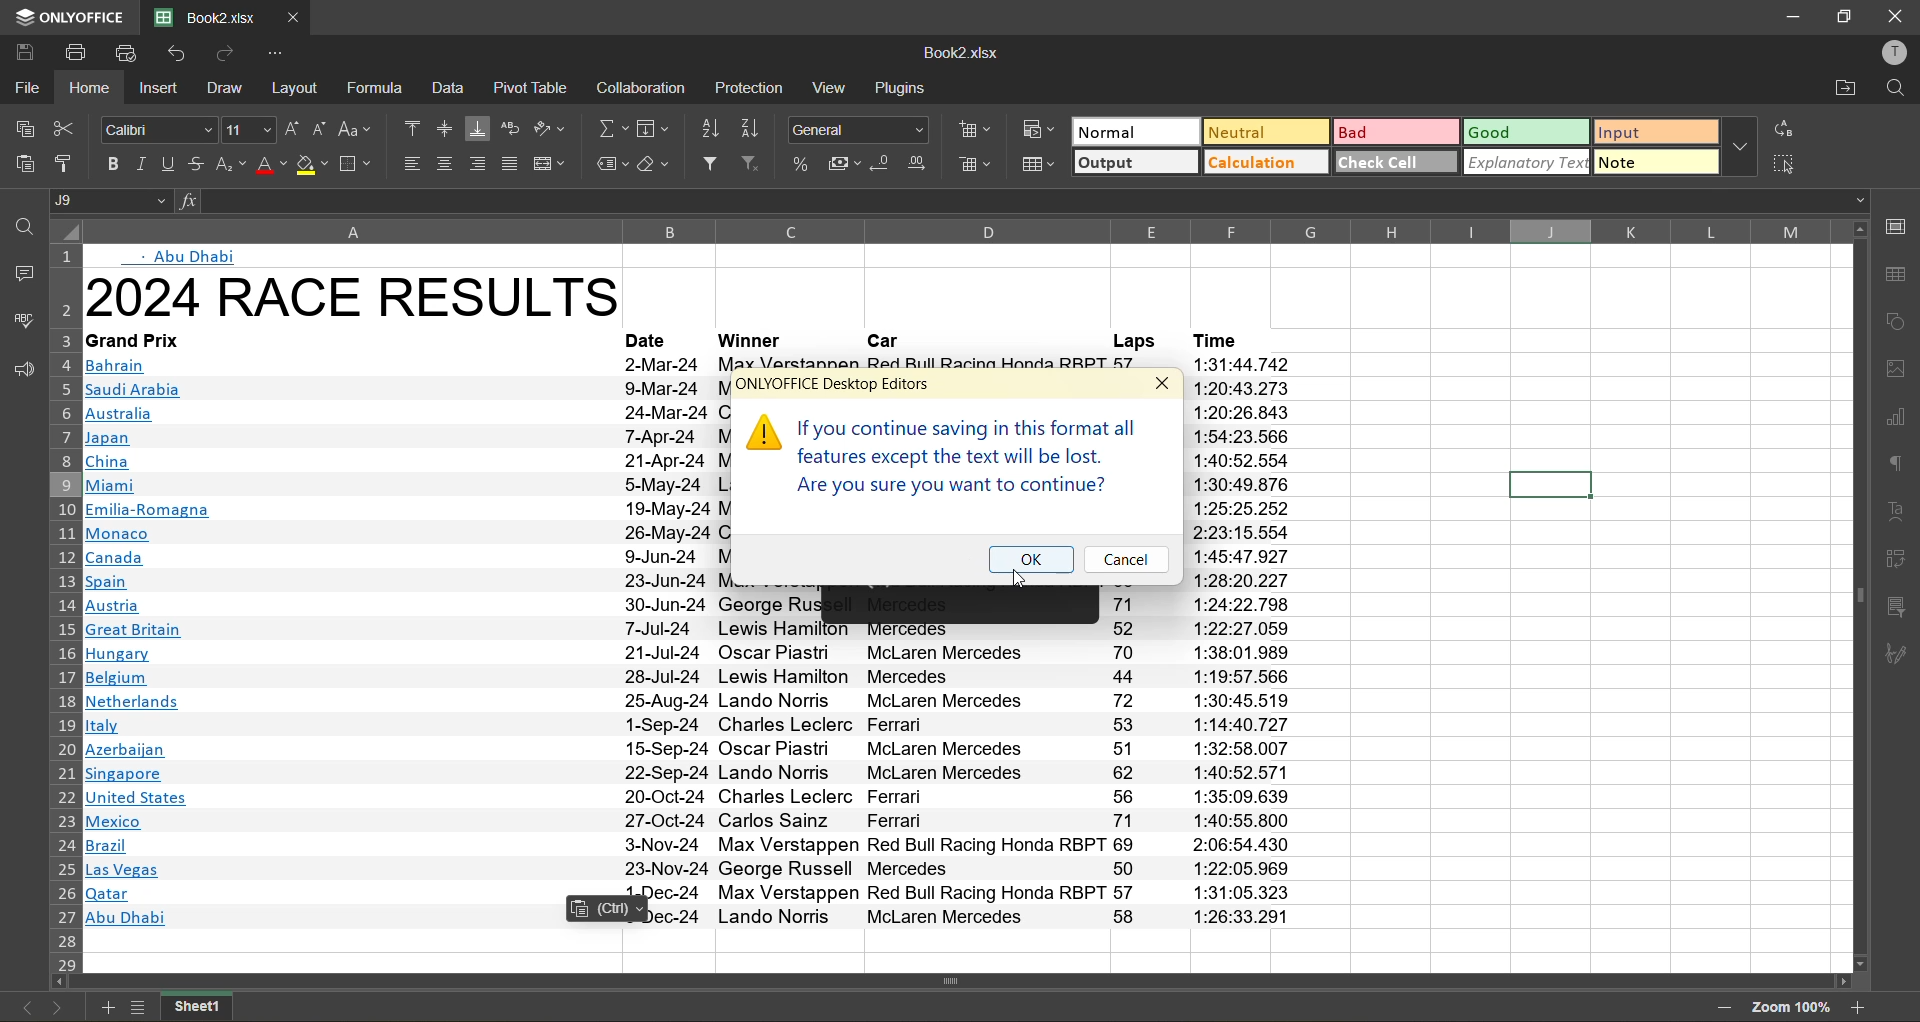 Image resolution: width=1920 pixels, height=1022 pixels. I want to click on sheet name, so click(196, 1007).